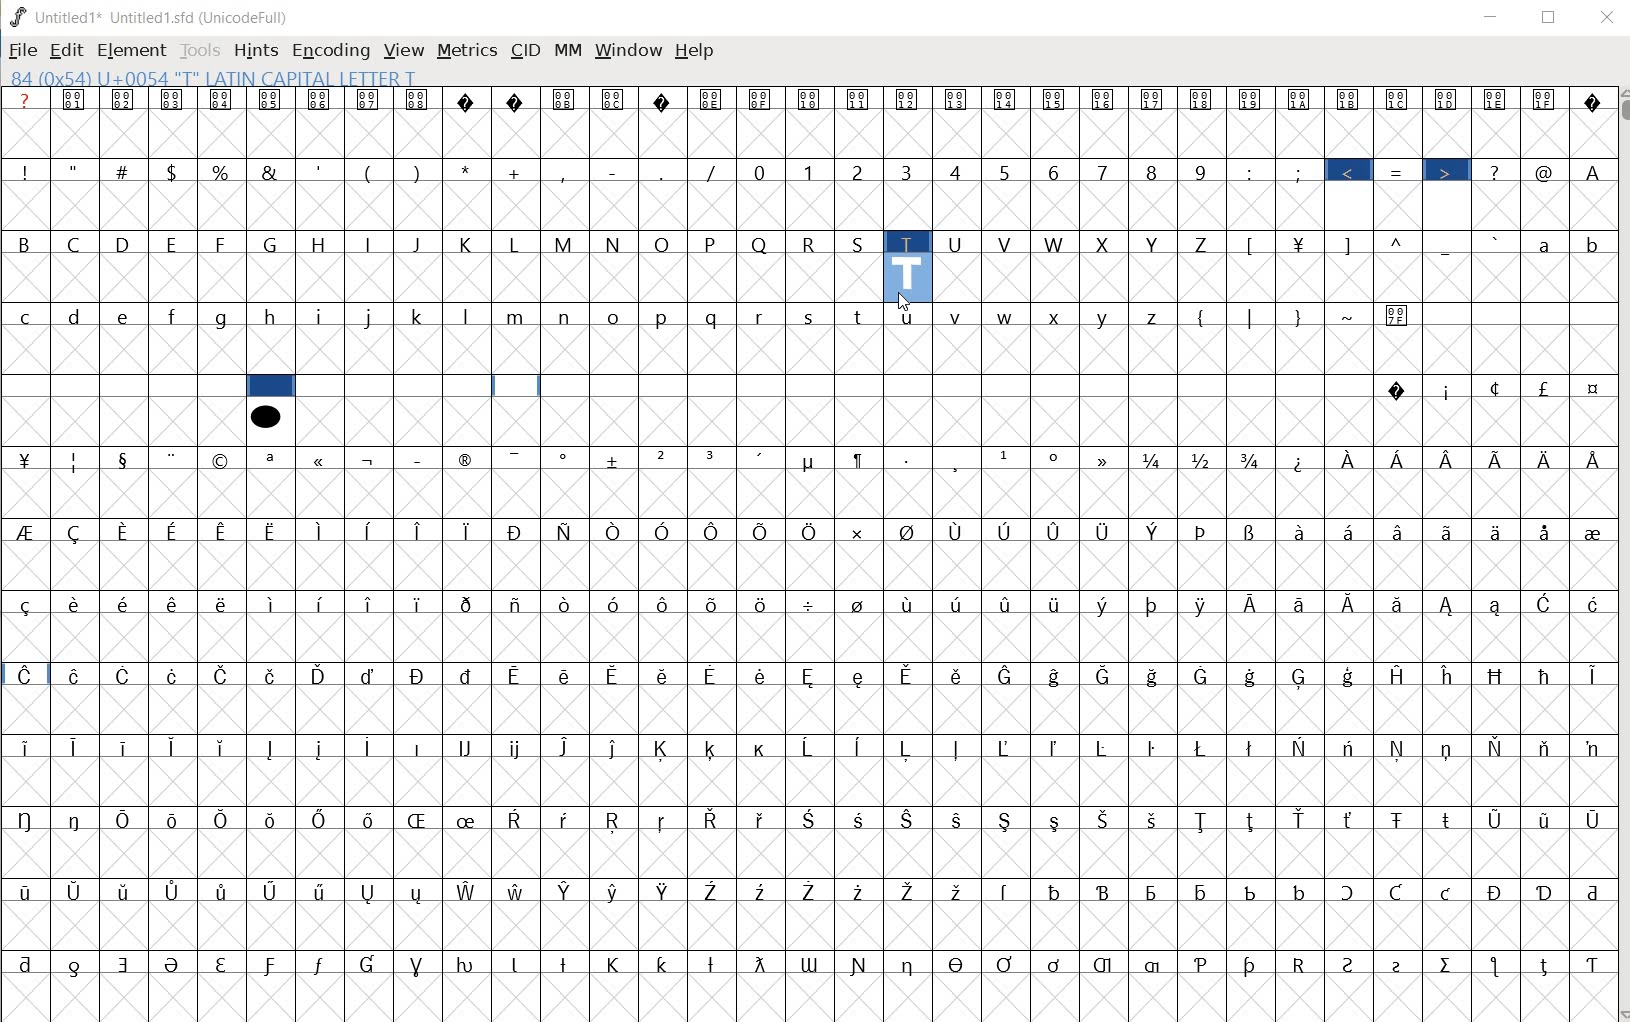  I want to click on Symbol, so click(272, 459).